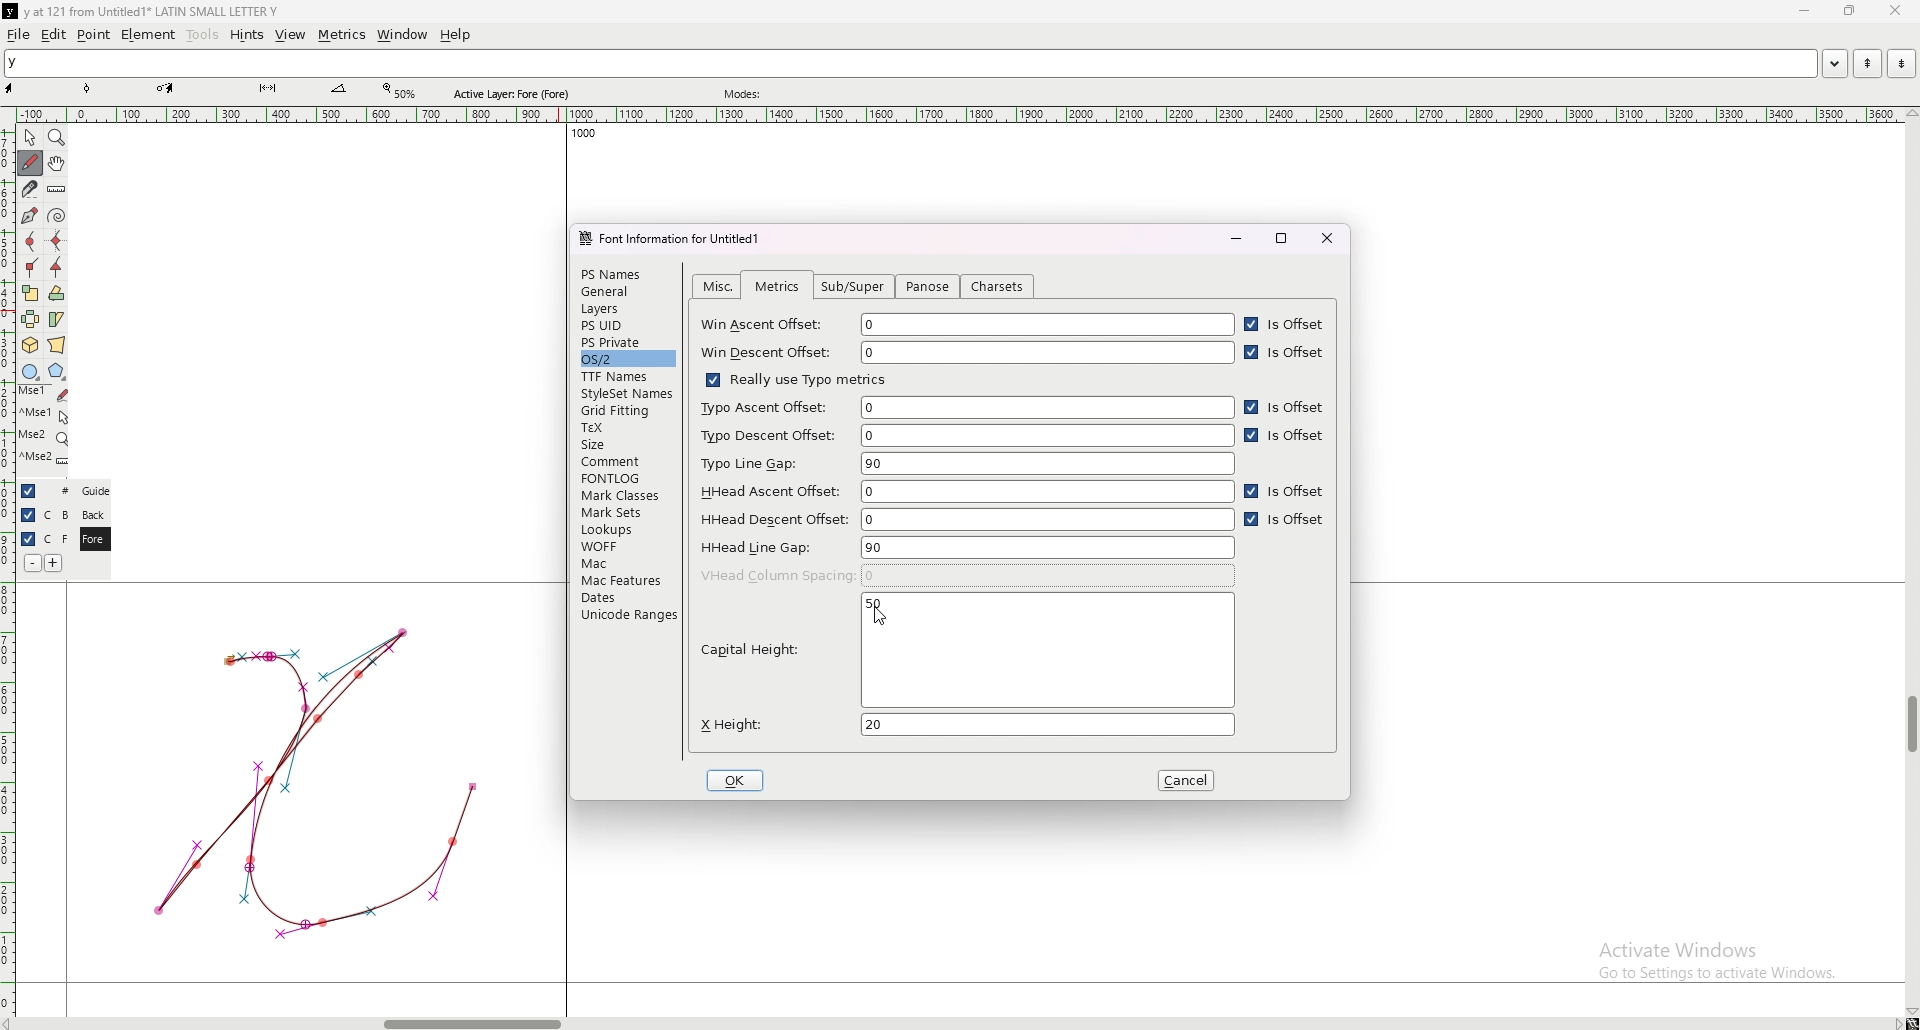  What do you see at coordinates (1893, 11) in the screenshot?
I see `close` at bounding box center [1893, 11].